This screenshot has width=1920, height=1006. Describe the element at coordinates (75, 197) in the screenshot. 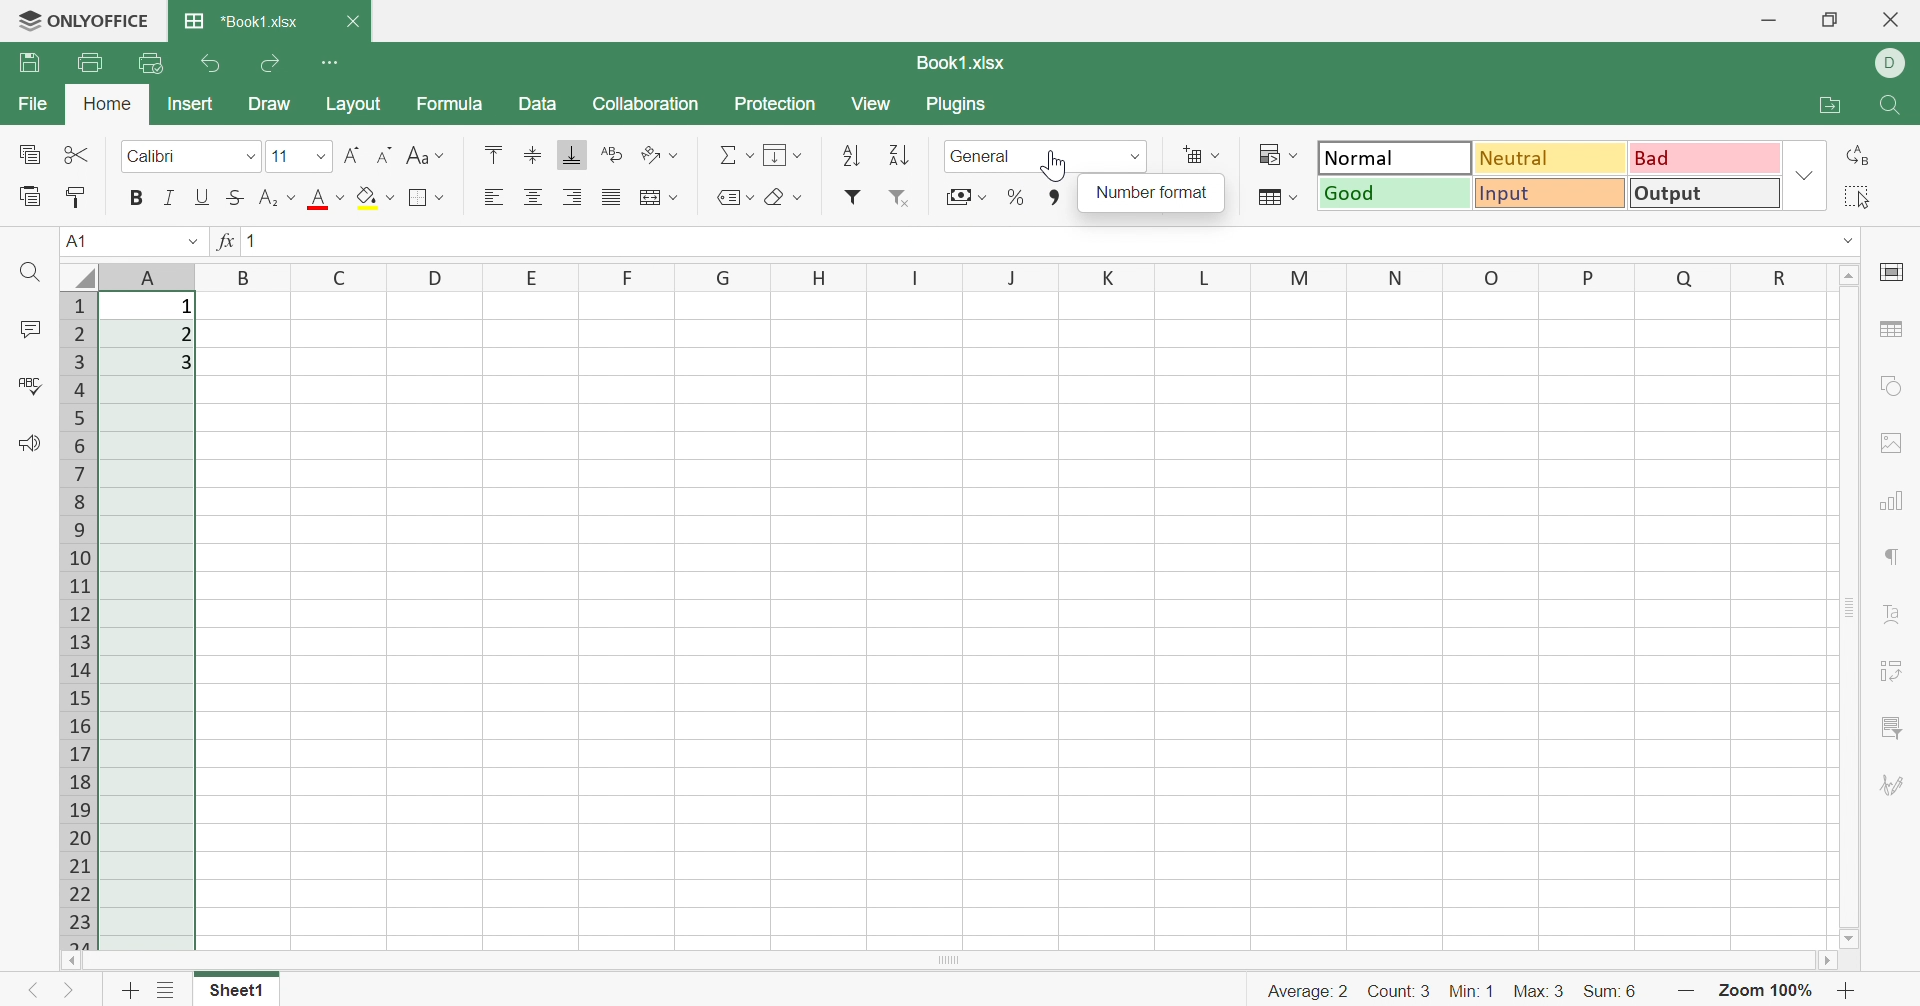

I see `Copy style` at that location.